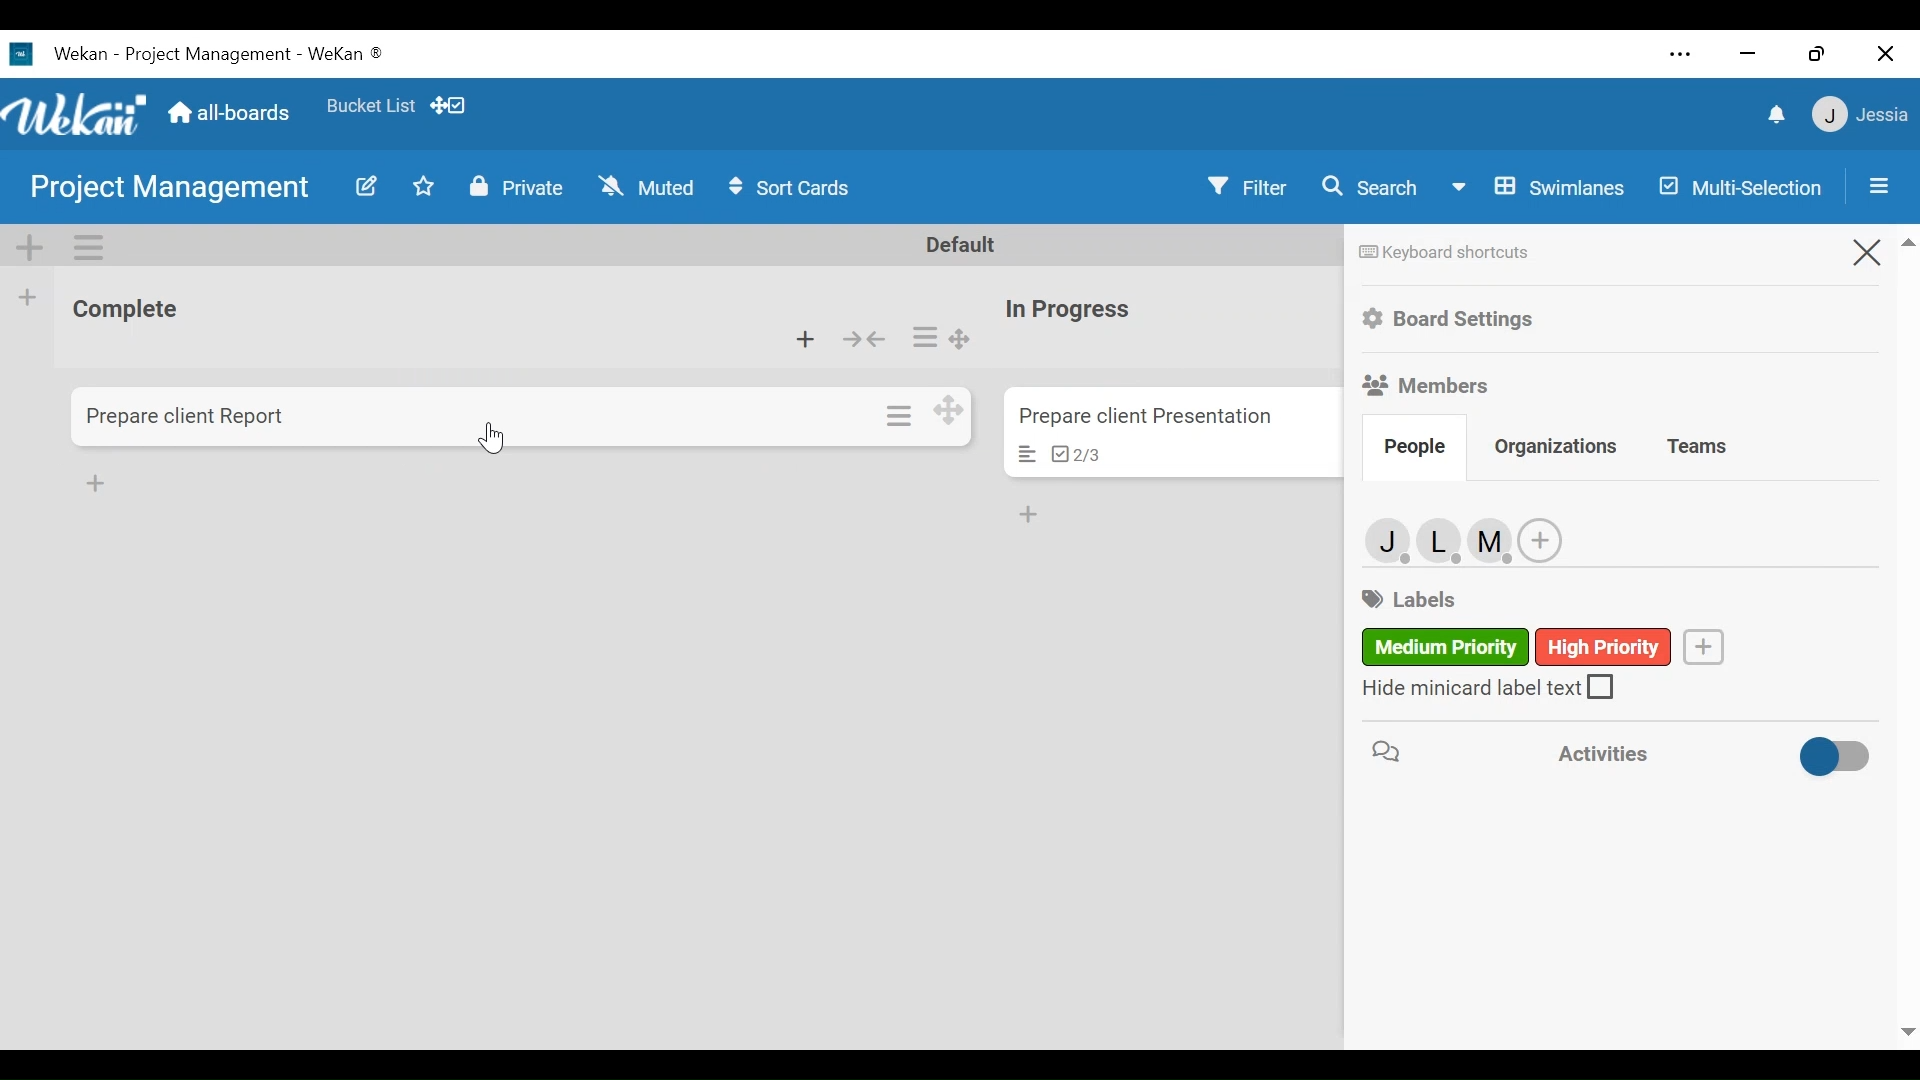 Image resolution: width=1920 pixels, height=1080 pixels. Describe the element at coordinates (1243, 186) in the screenshot. I see `Filter` at that location.